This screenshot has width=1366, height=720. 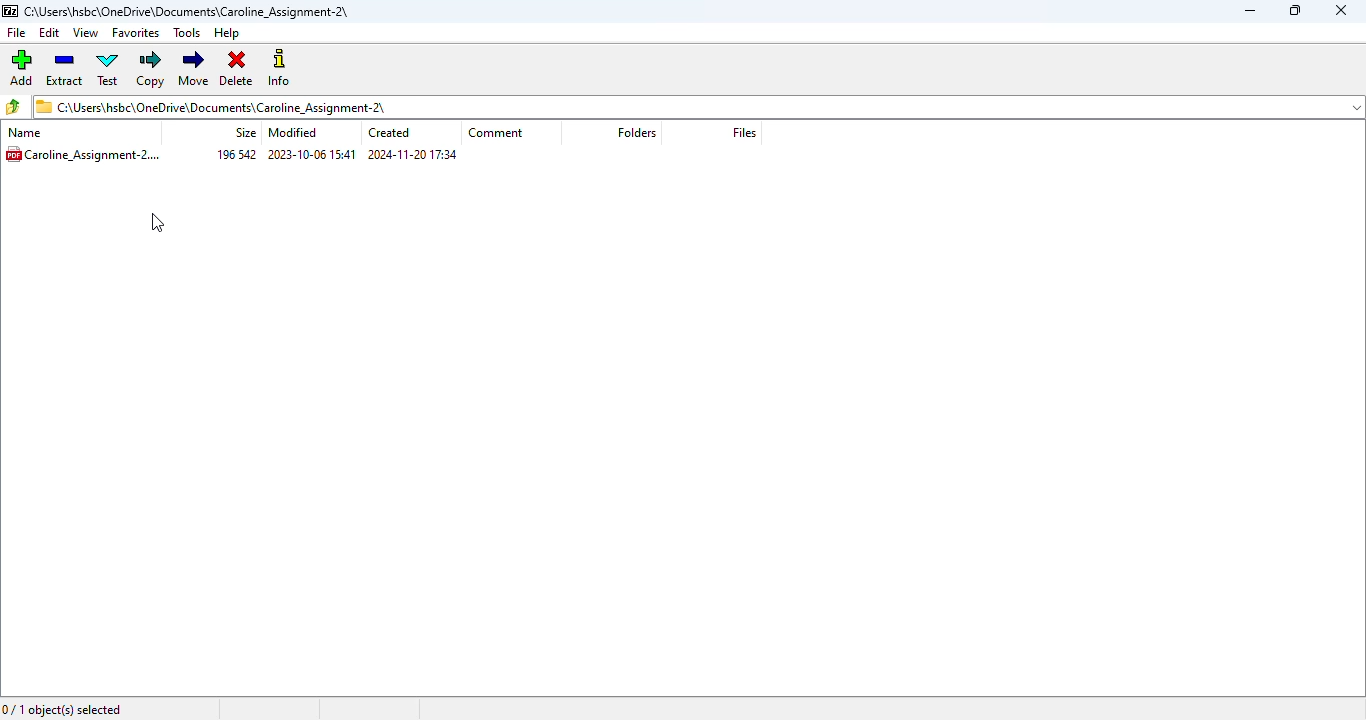 I want to click on Files, so click(x=750, y=133).